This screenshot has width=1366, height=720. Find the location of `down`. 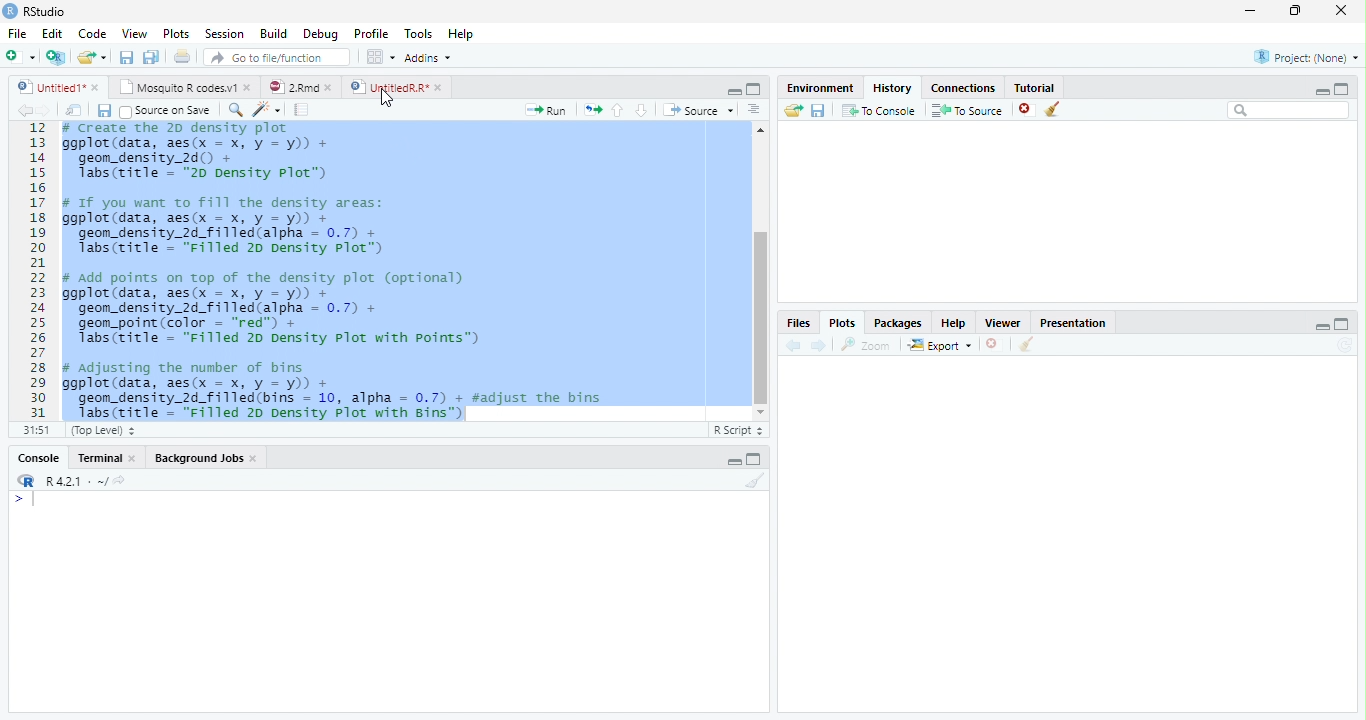

down is located at coordinates (641, 110).